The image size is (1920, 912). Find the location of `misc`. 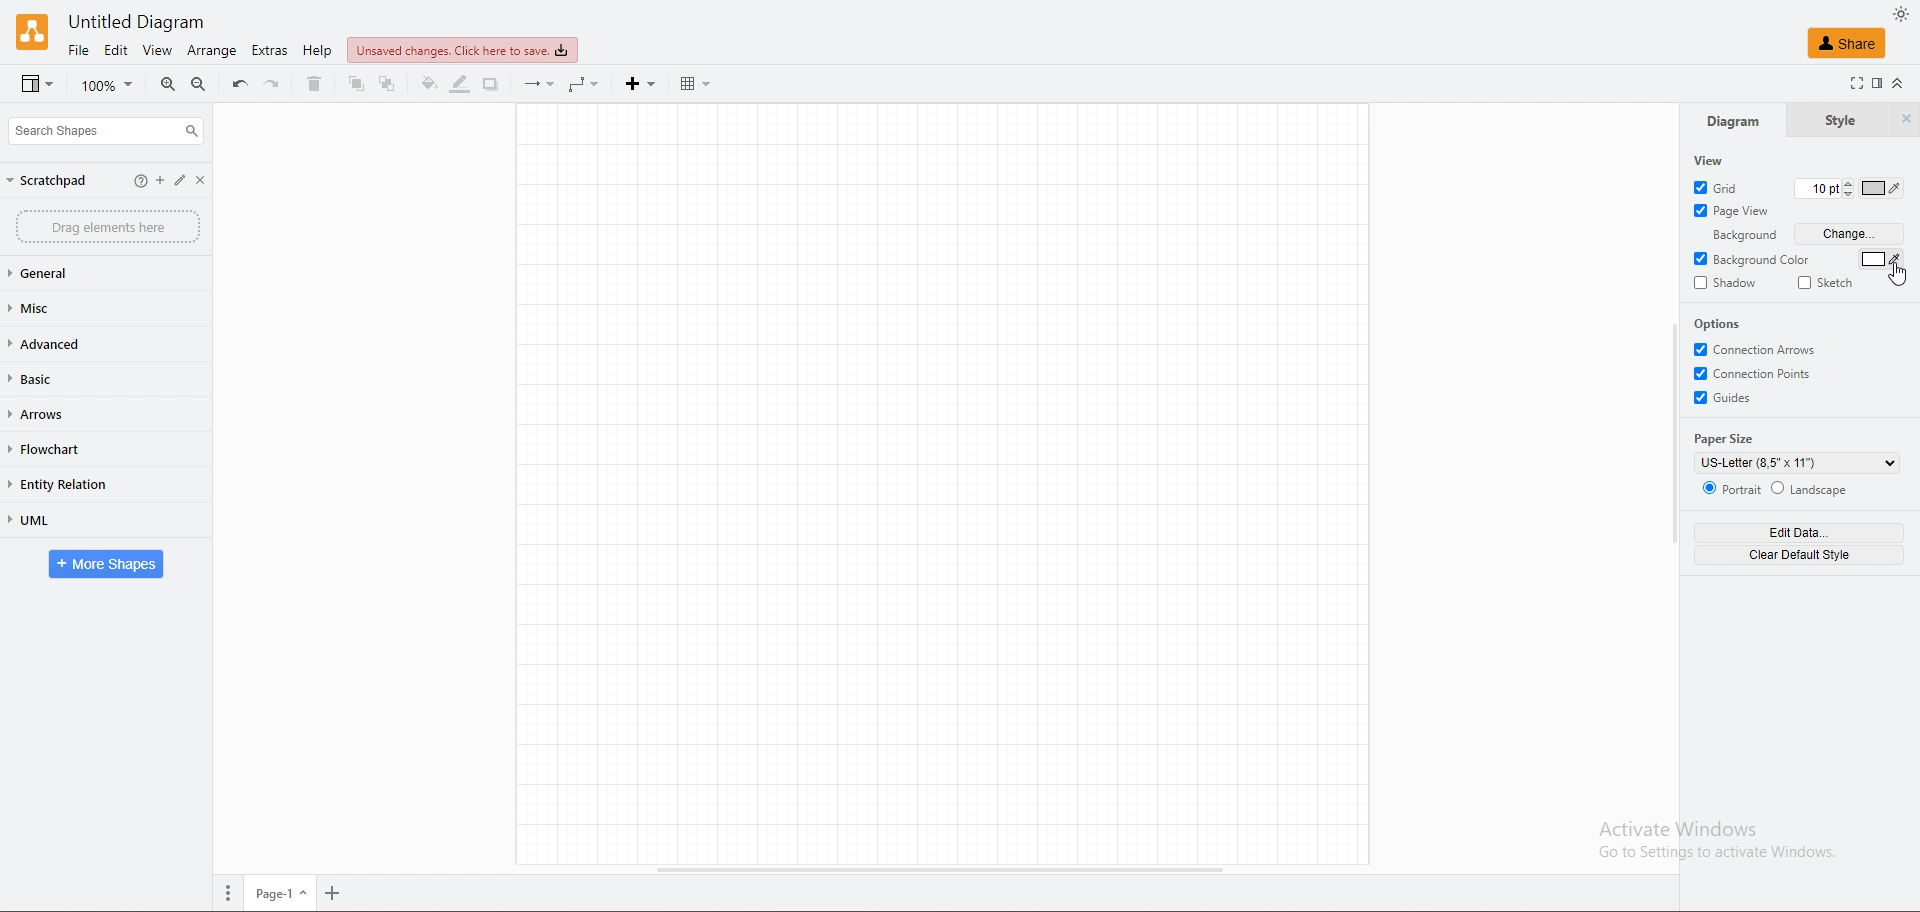

misc is located at coordinates (82, 308).